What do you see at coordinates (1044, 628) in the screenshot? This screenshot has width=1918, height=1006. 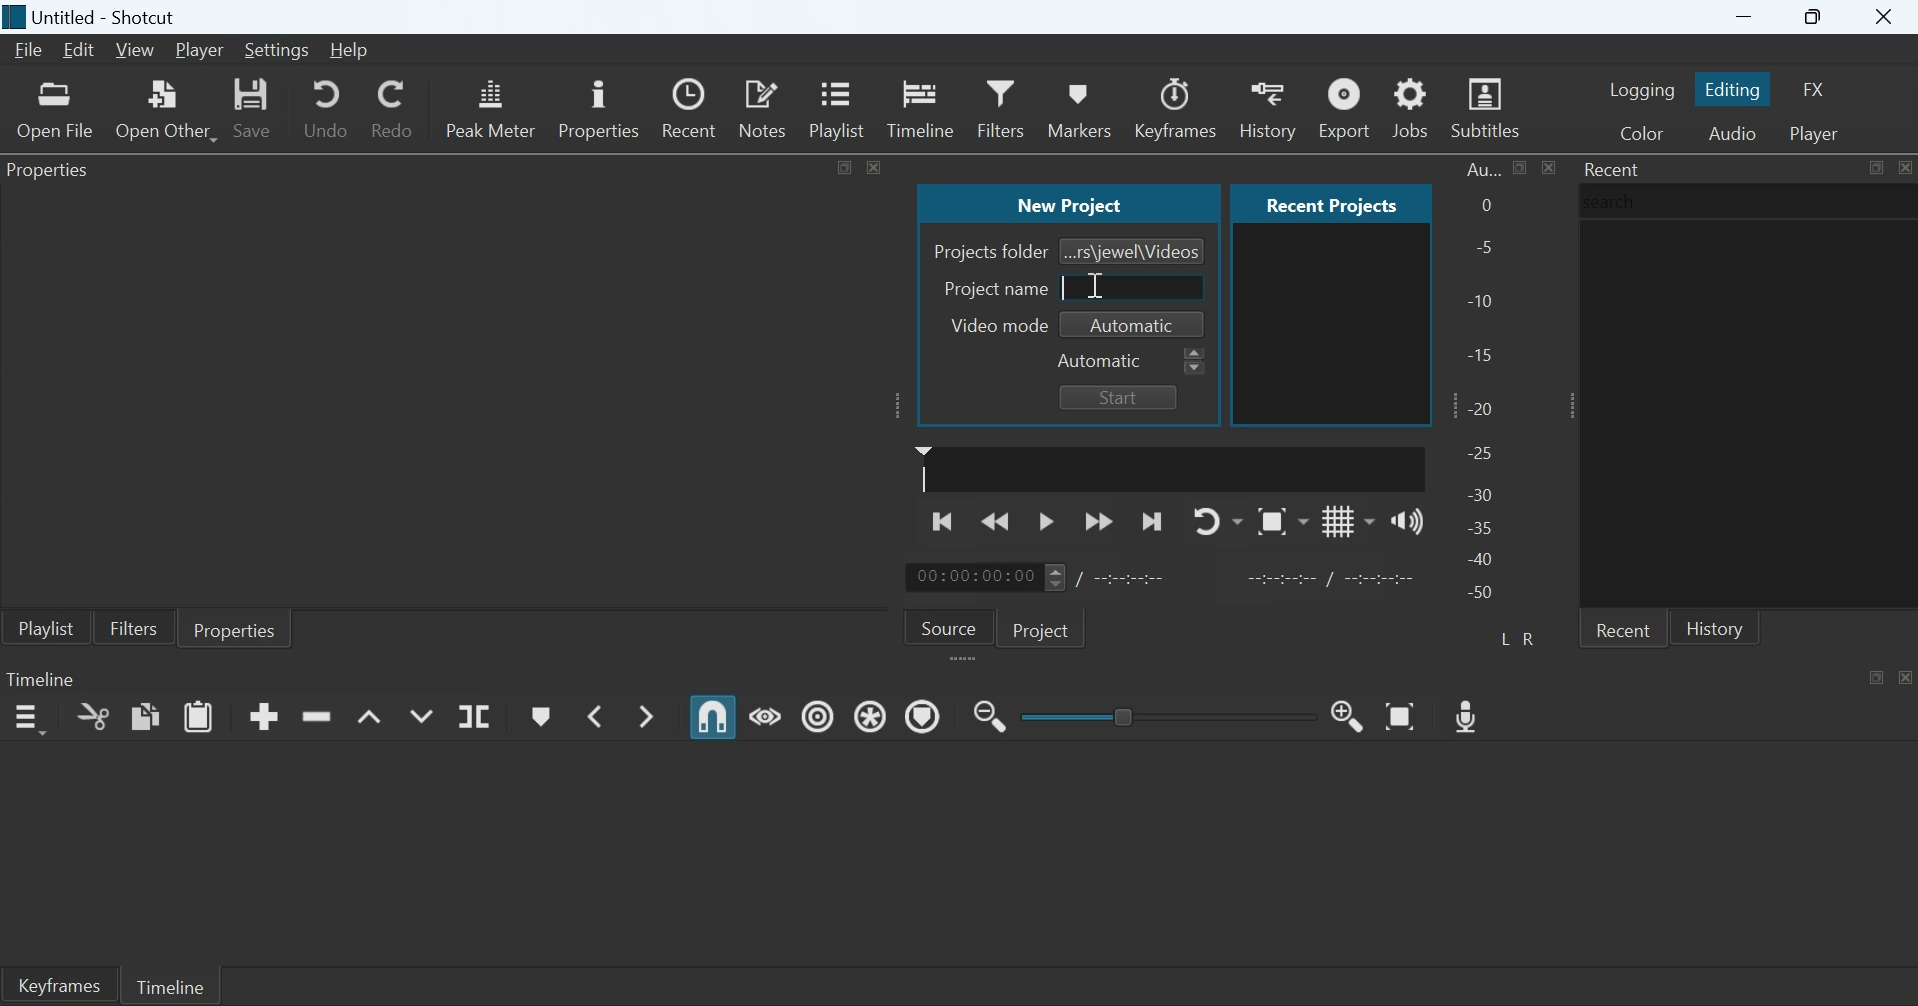 I see `Project` at bounding box center [1044, 628].